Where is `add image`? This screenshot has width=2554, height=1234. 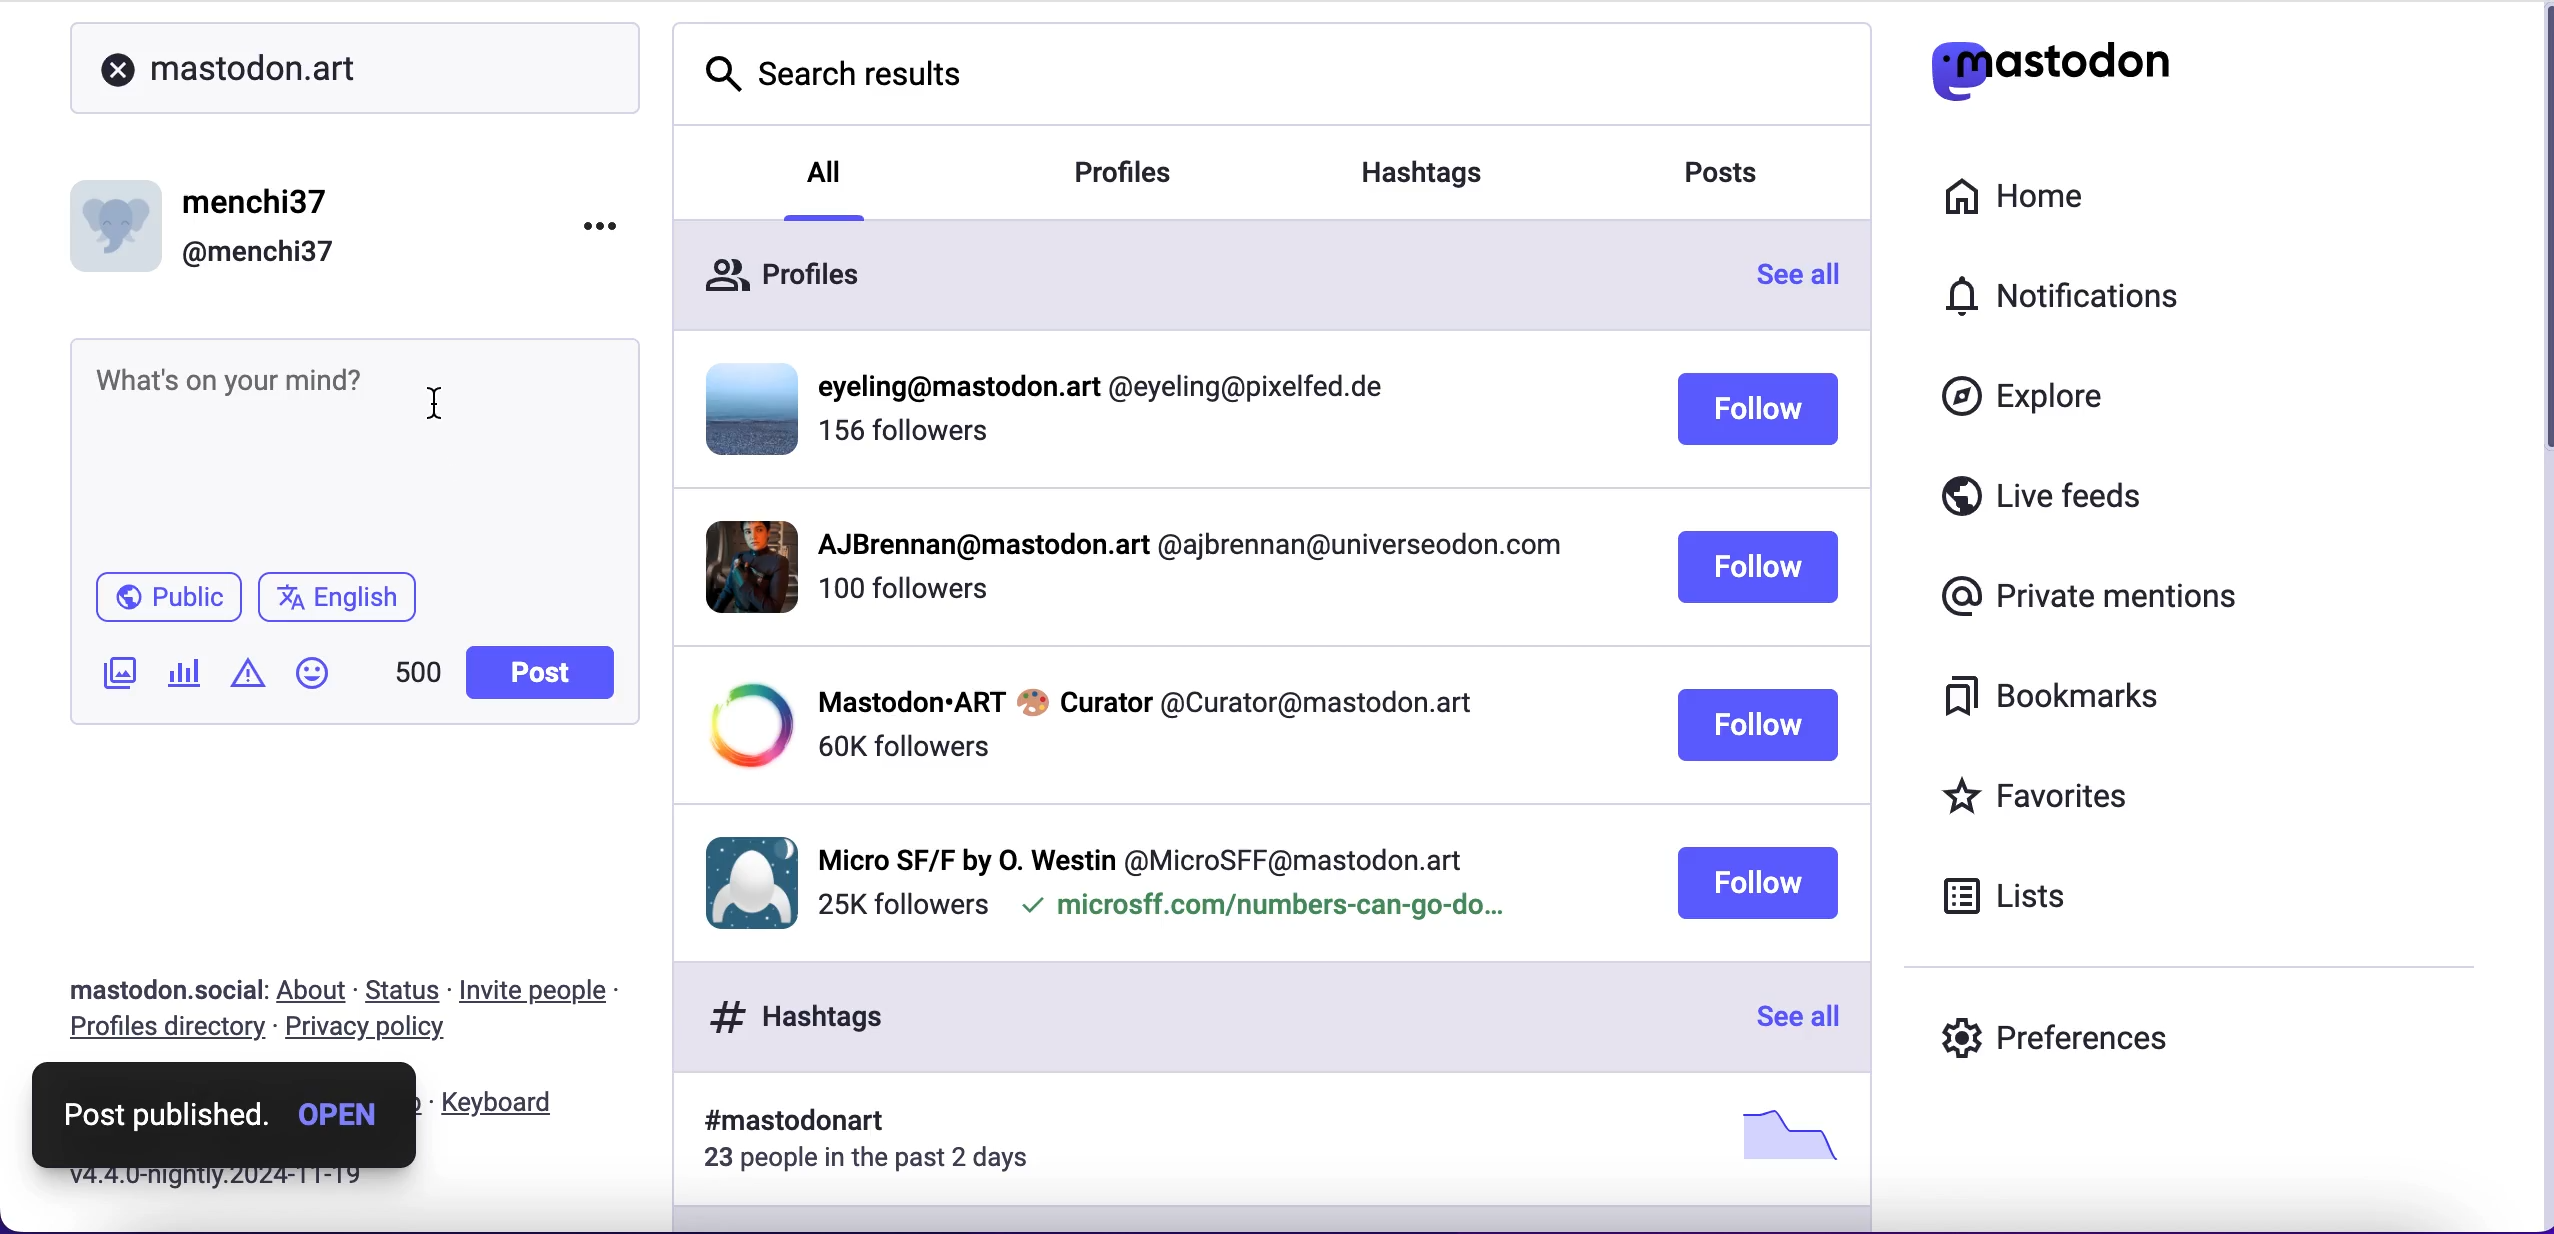 add image is located at coordinates (115, 676).